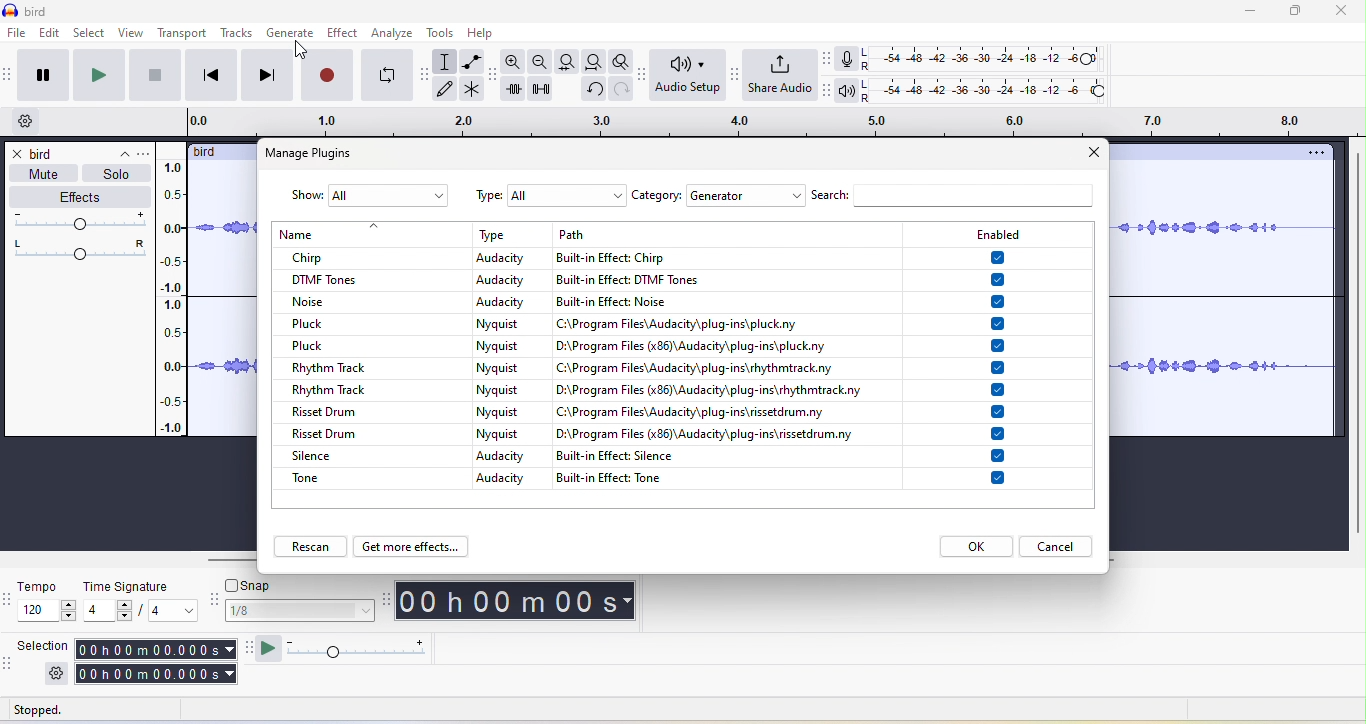 This screenshot has height=724, width=1366. What do you see at coordinates (385, 75) in the screenshot?
I see `enable looping` at bounding box center [385, 75].